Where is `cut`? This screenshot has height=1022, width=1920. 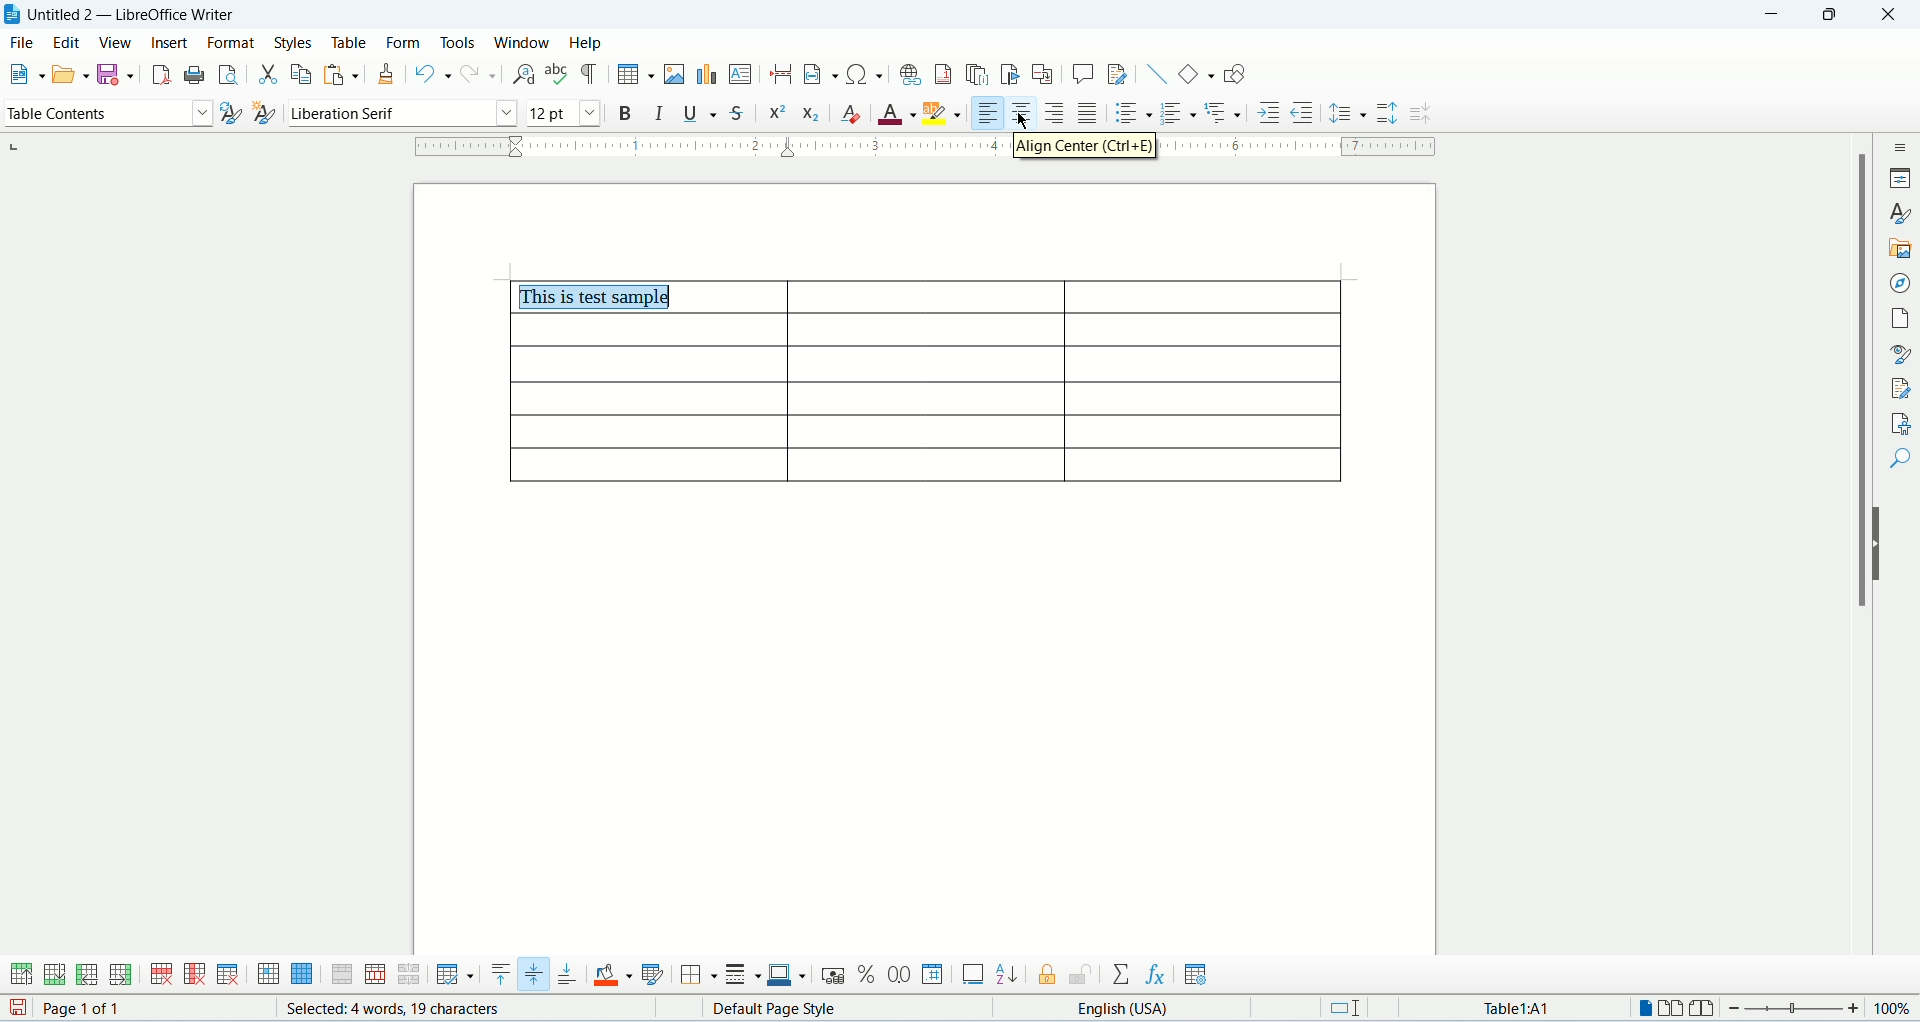 cut is located at coordinates (268, 73).